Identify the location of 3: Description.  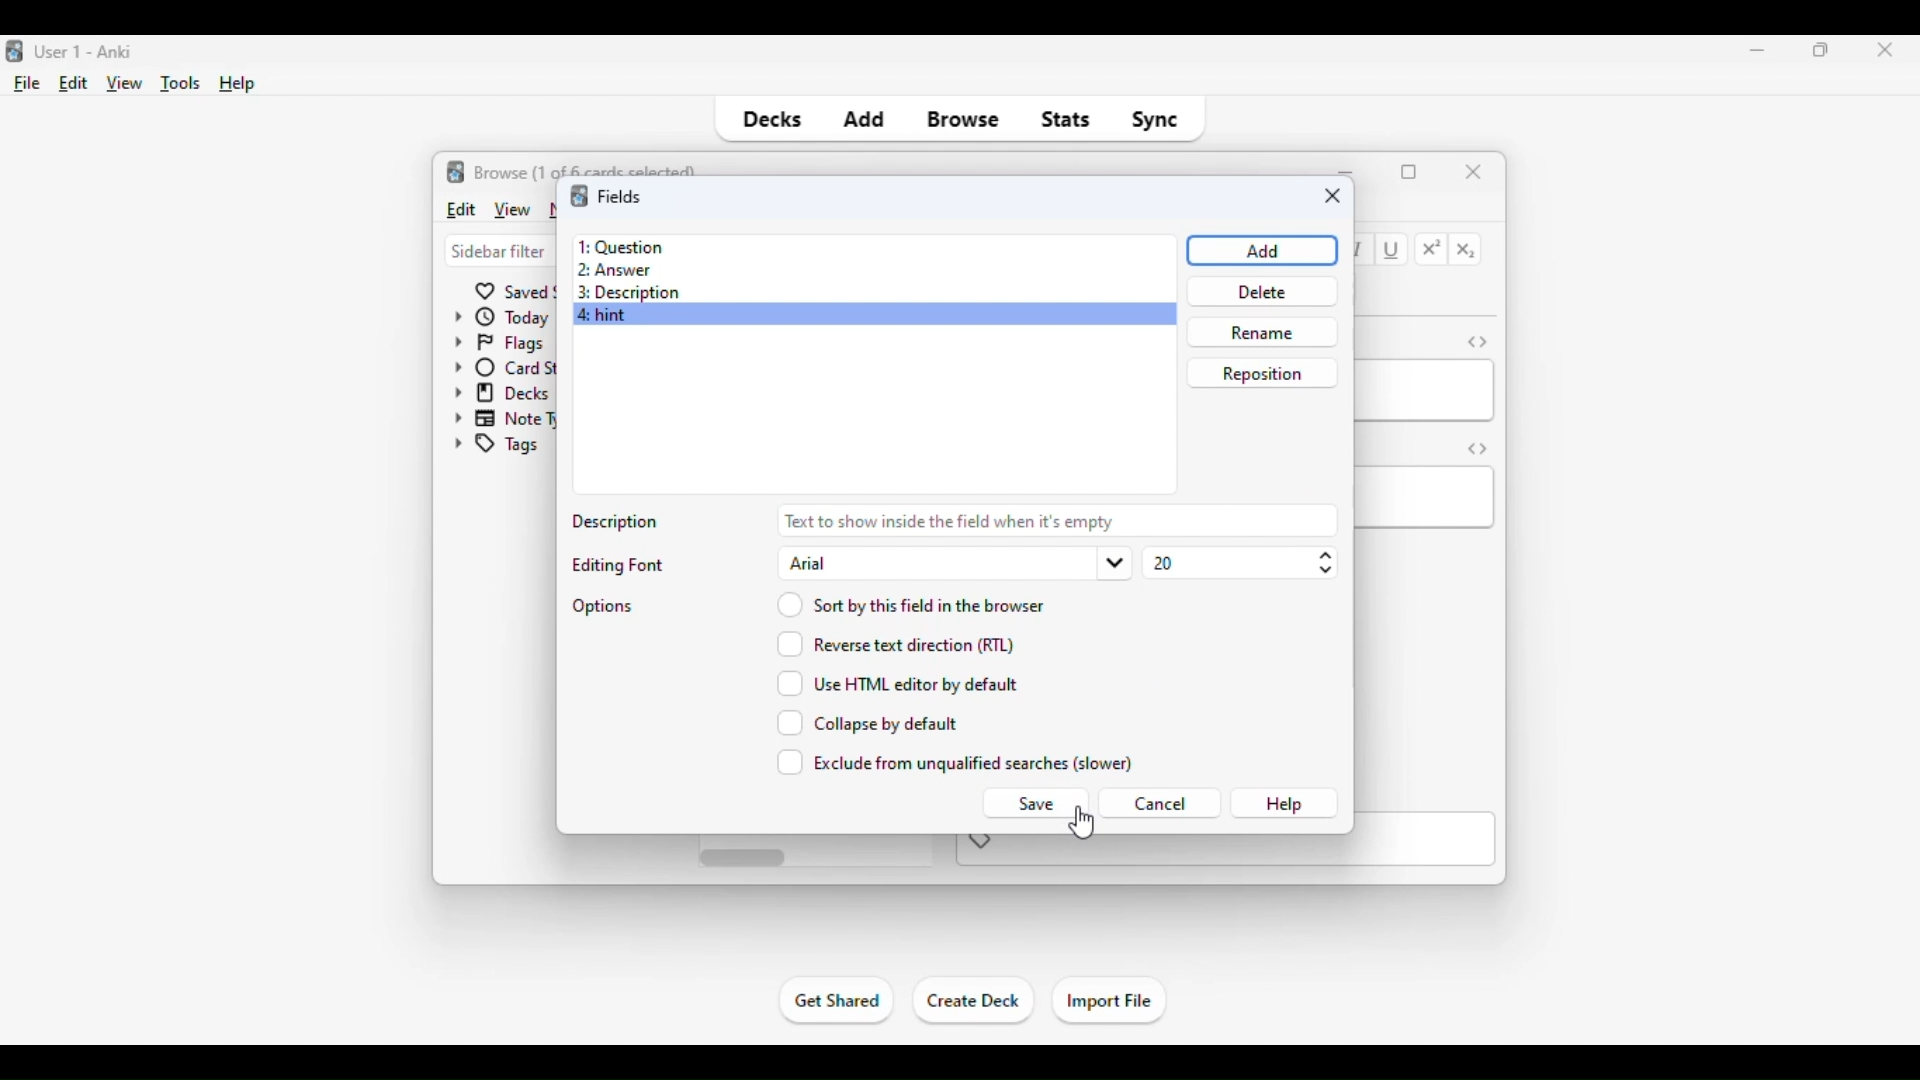
(635, 294).